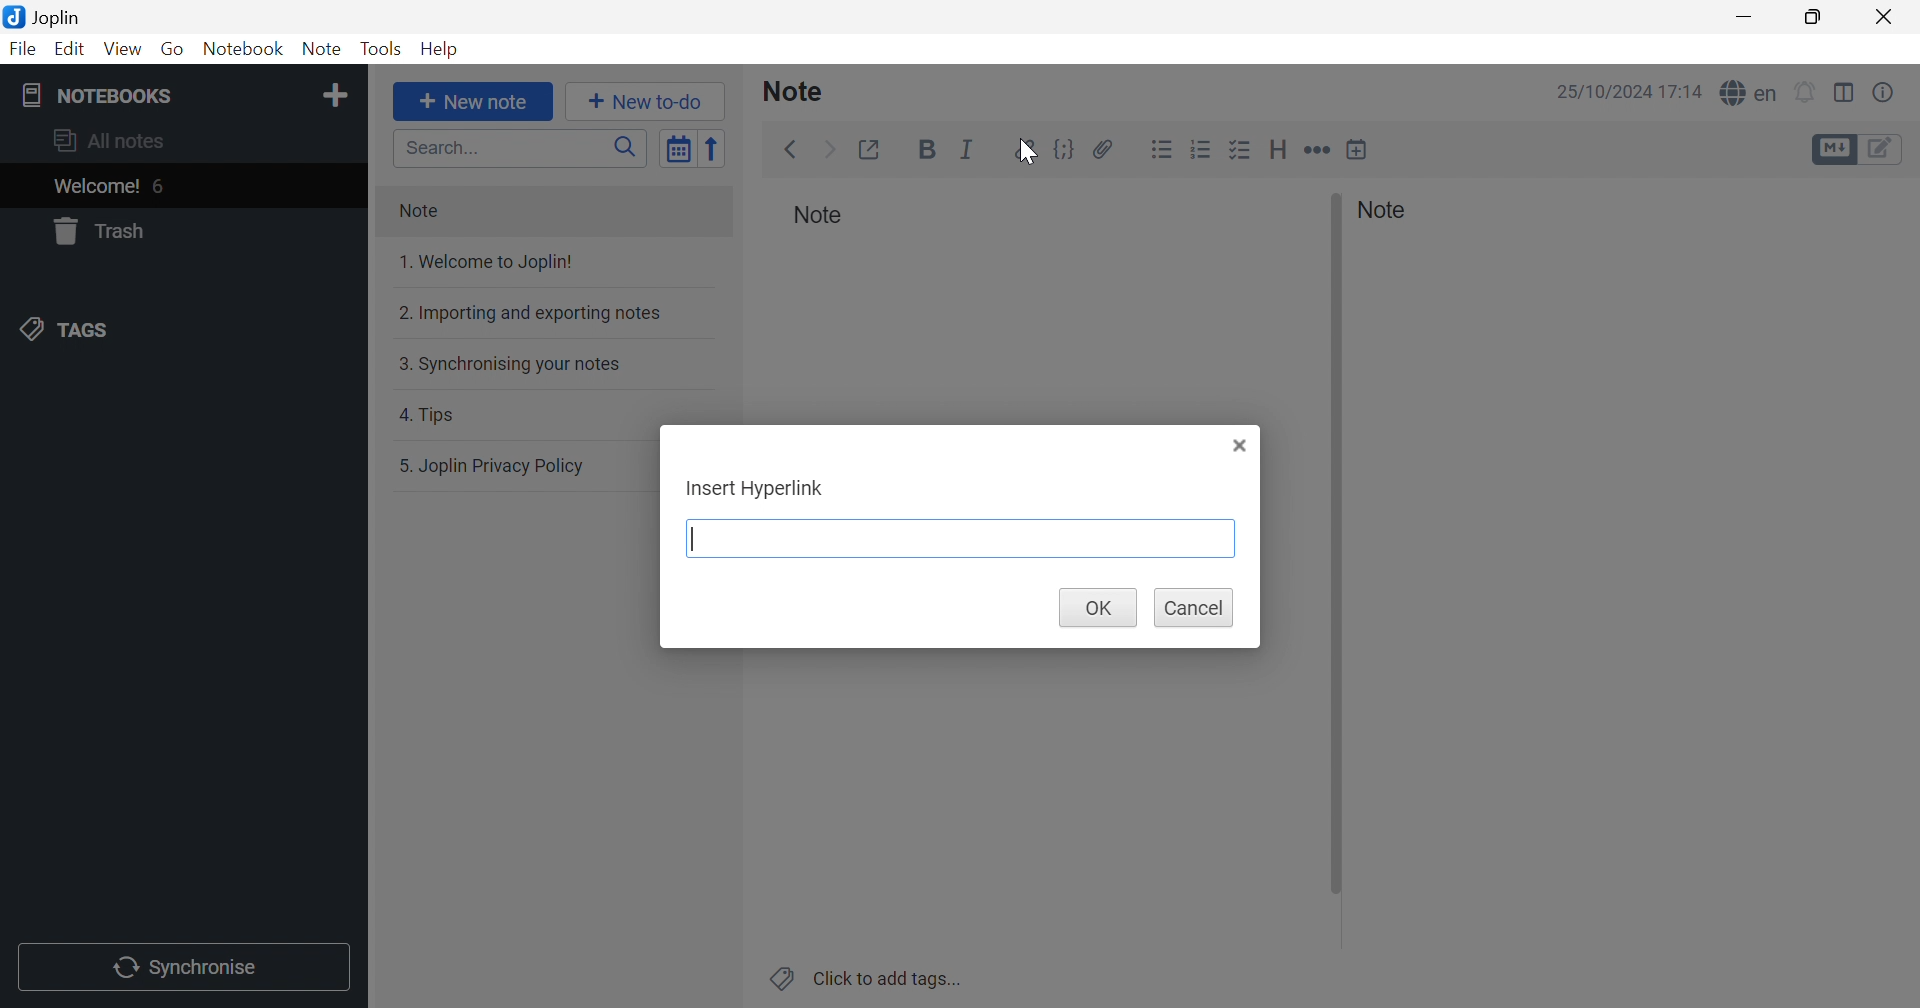 The width and height of the screenshot is (1920, 1008). Describe the element at coordinates (793, 150) in the screenshot. I see `Back` at that location.